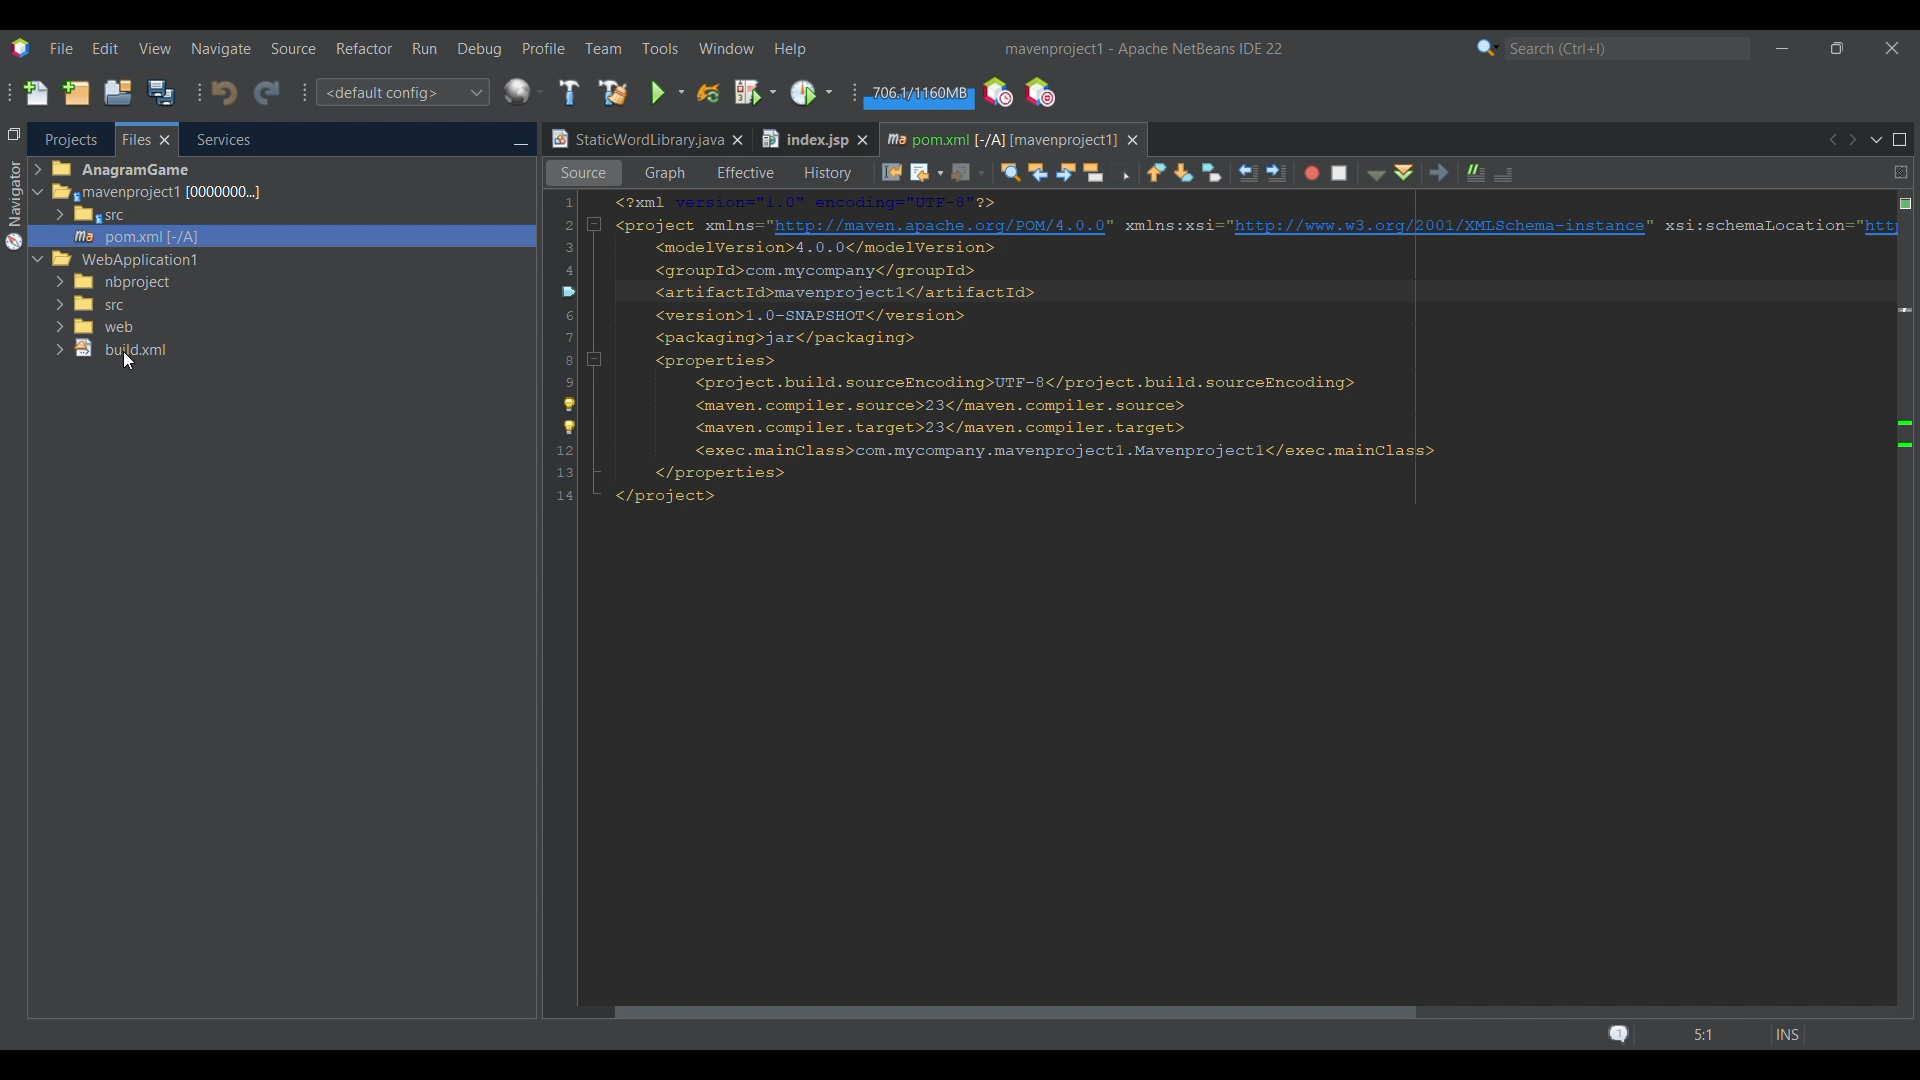  I want to click on Selected tab highlighted, so click(371, 191).